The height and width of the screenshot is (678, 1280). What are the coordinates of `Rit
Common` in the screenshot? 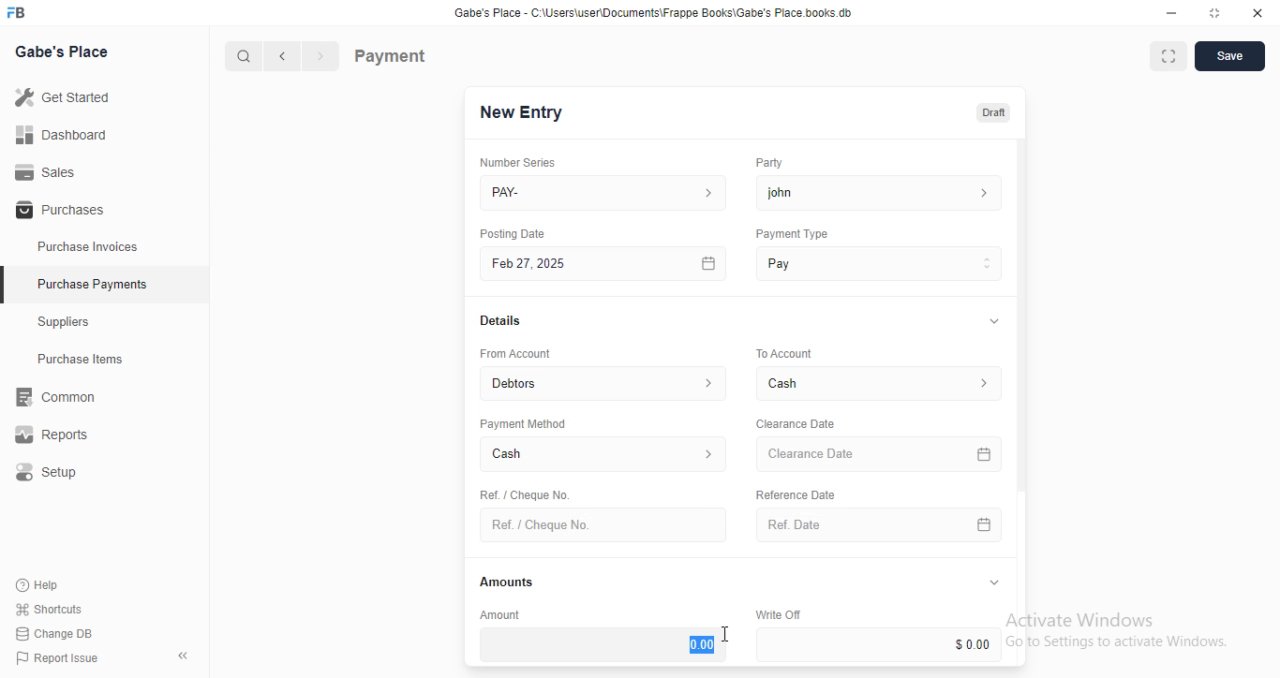 It's located at (55, 398).